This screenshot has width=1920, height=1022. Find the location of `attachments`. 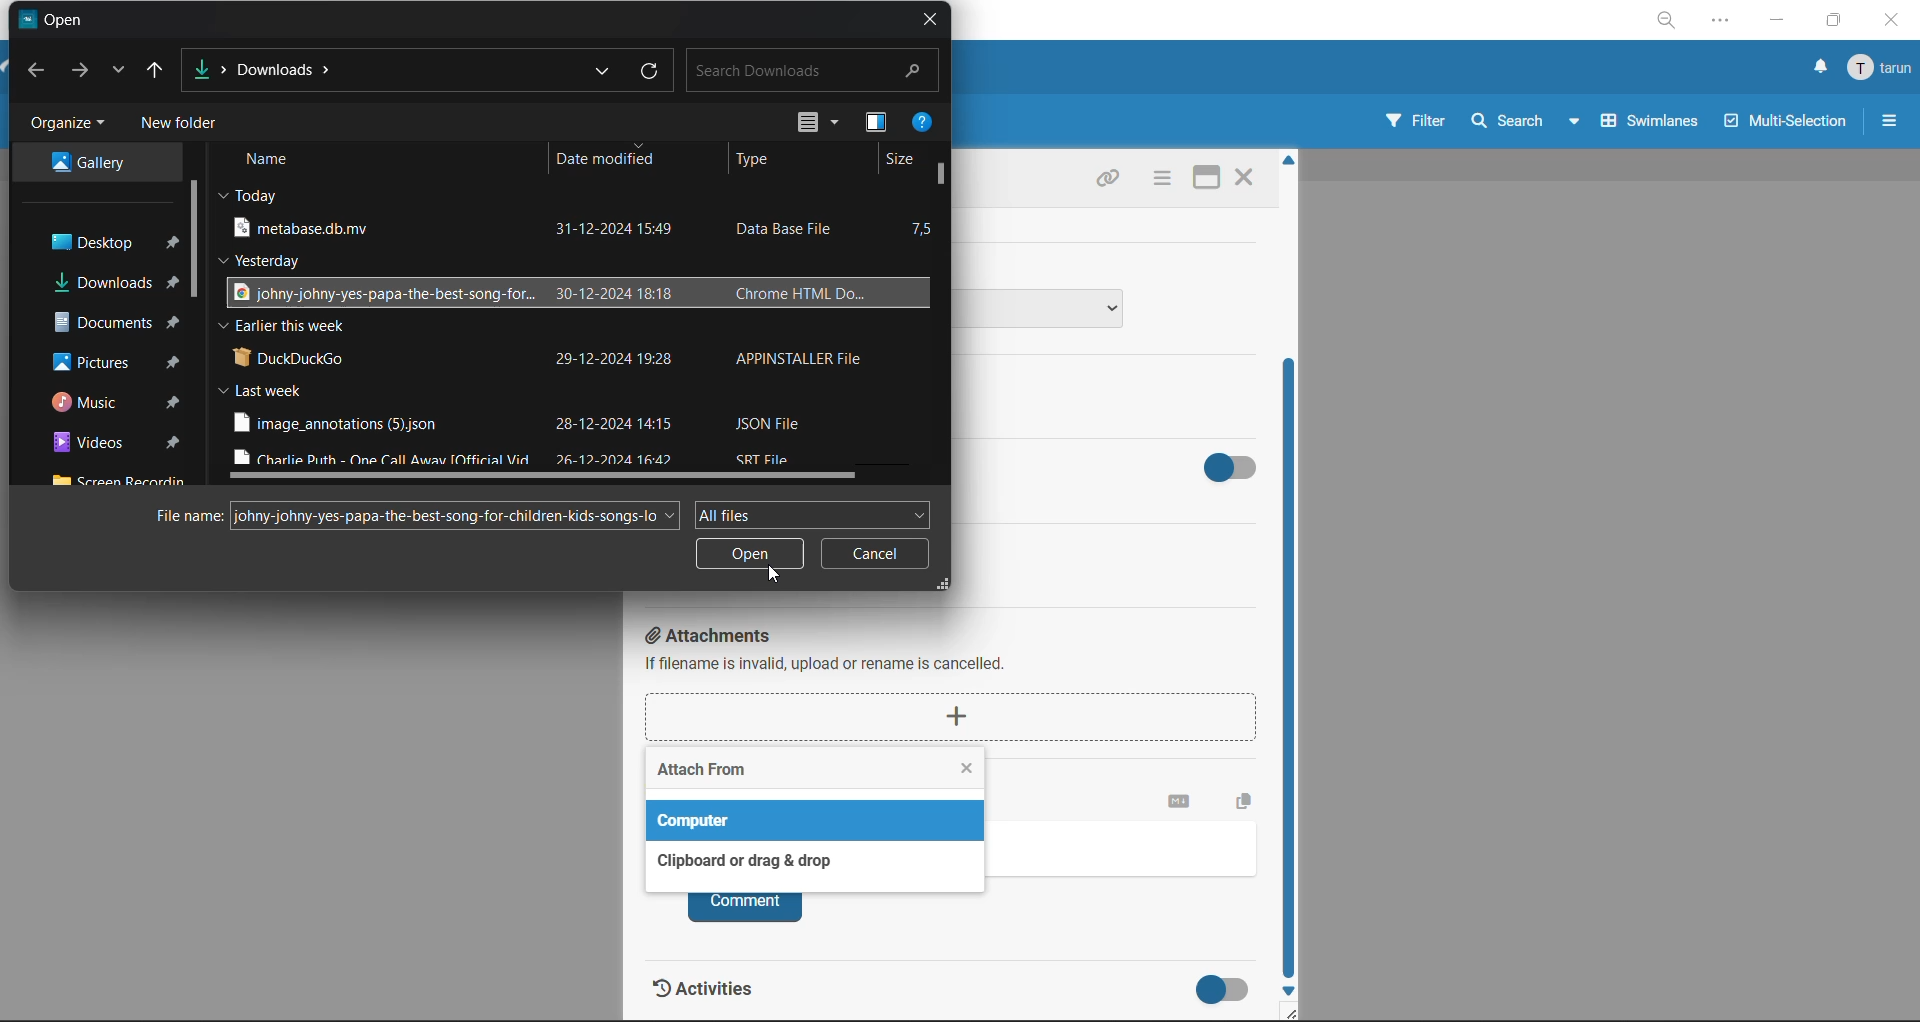

attachments is located at coordinates (960, 685).